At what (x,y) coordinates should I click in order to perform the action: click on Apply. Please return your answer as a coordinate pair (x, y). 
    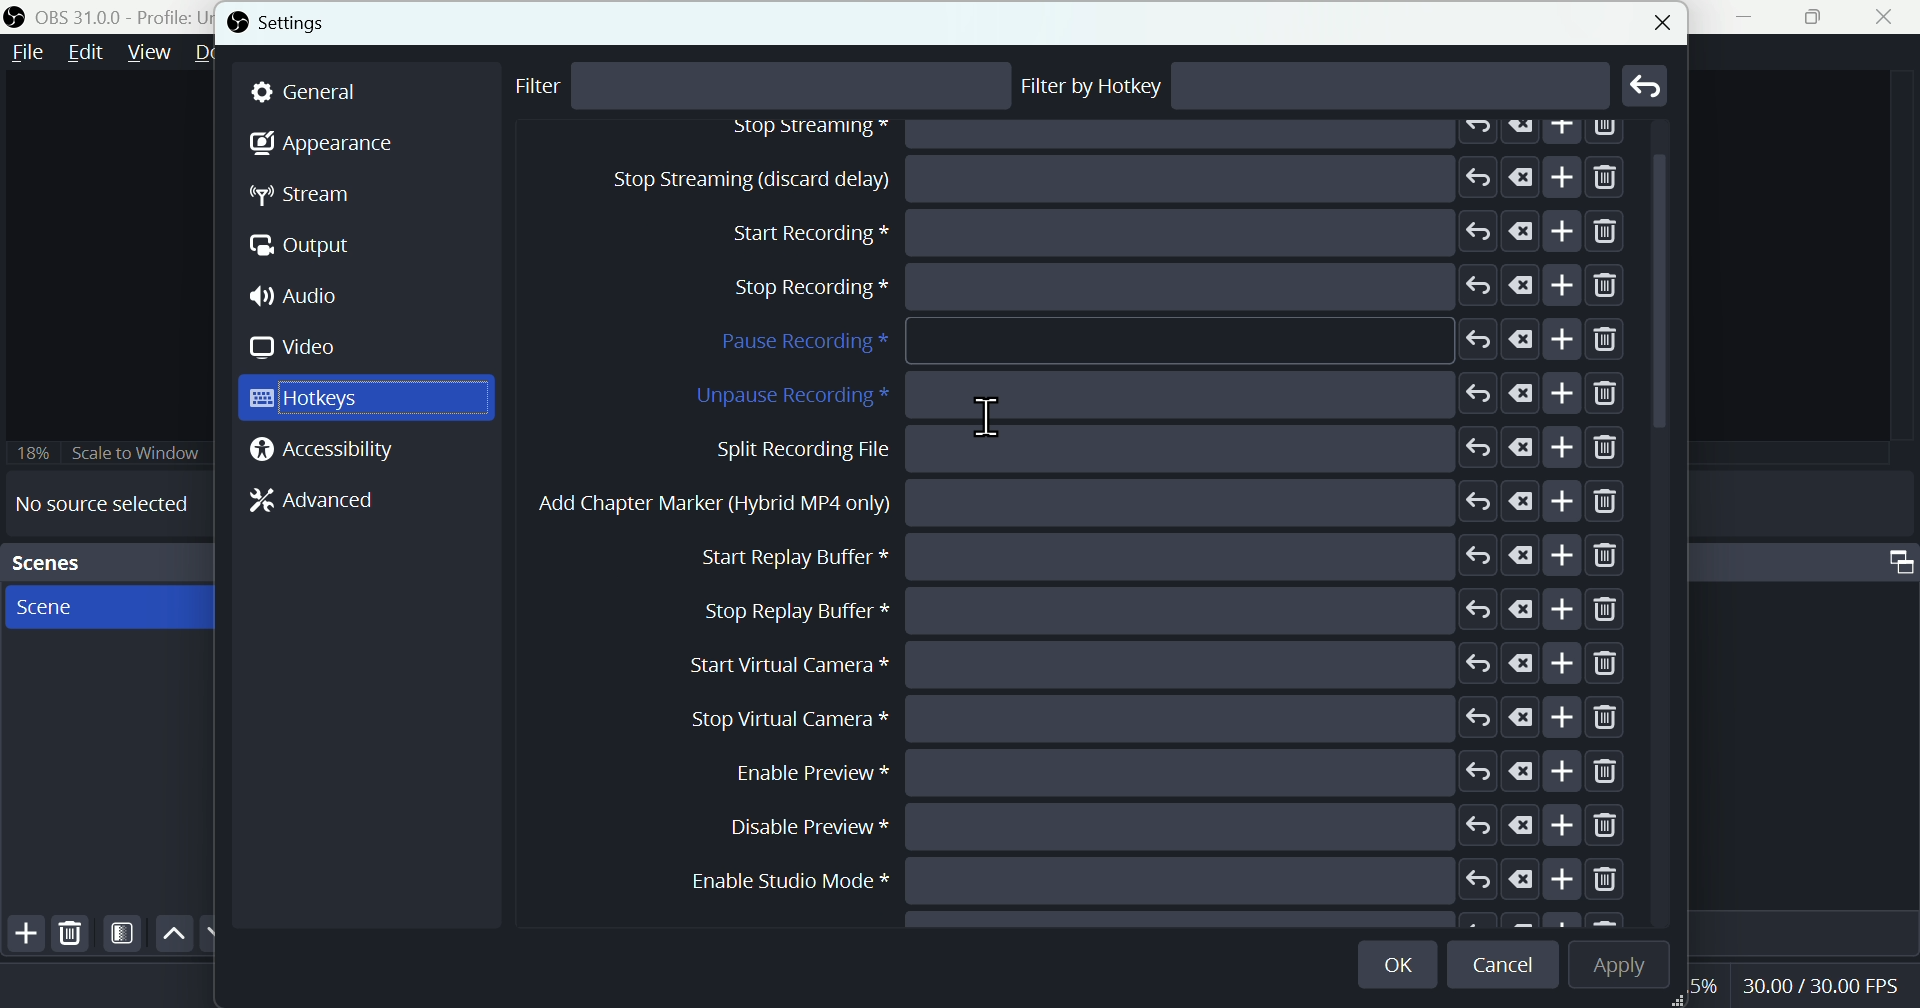
    Looking at the image, I should click on (1615, 966).